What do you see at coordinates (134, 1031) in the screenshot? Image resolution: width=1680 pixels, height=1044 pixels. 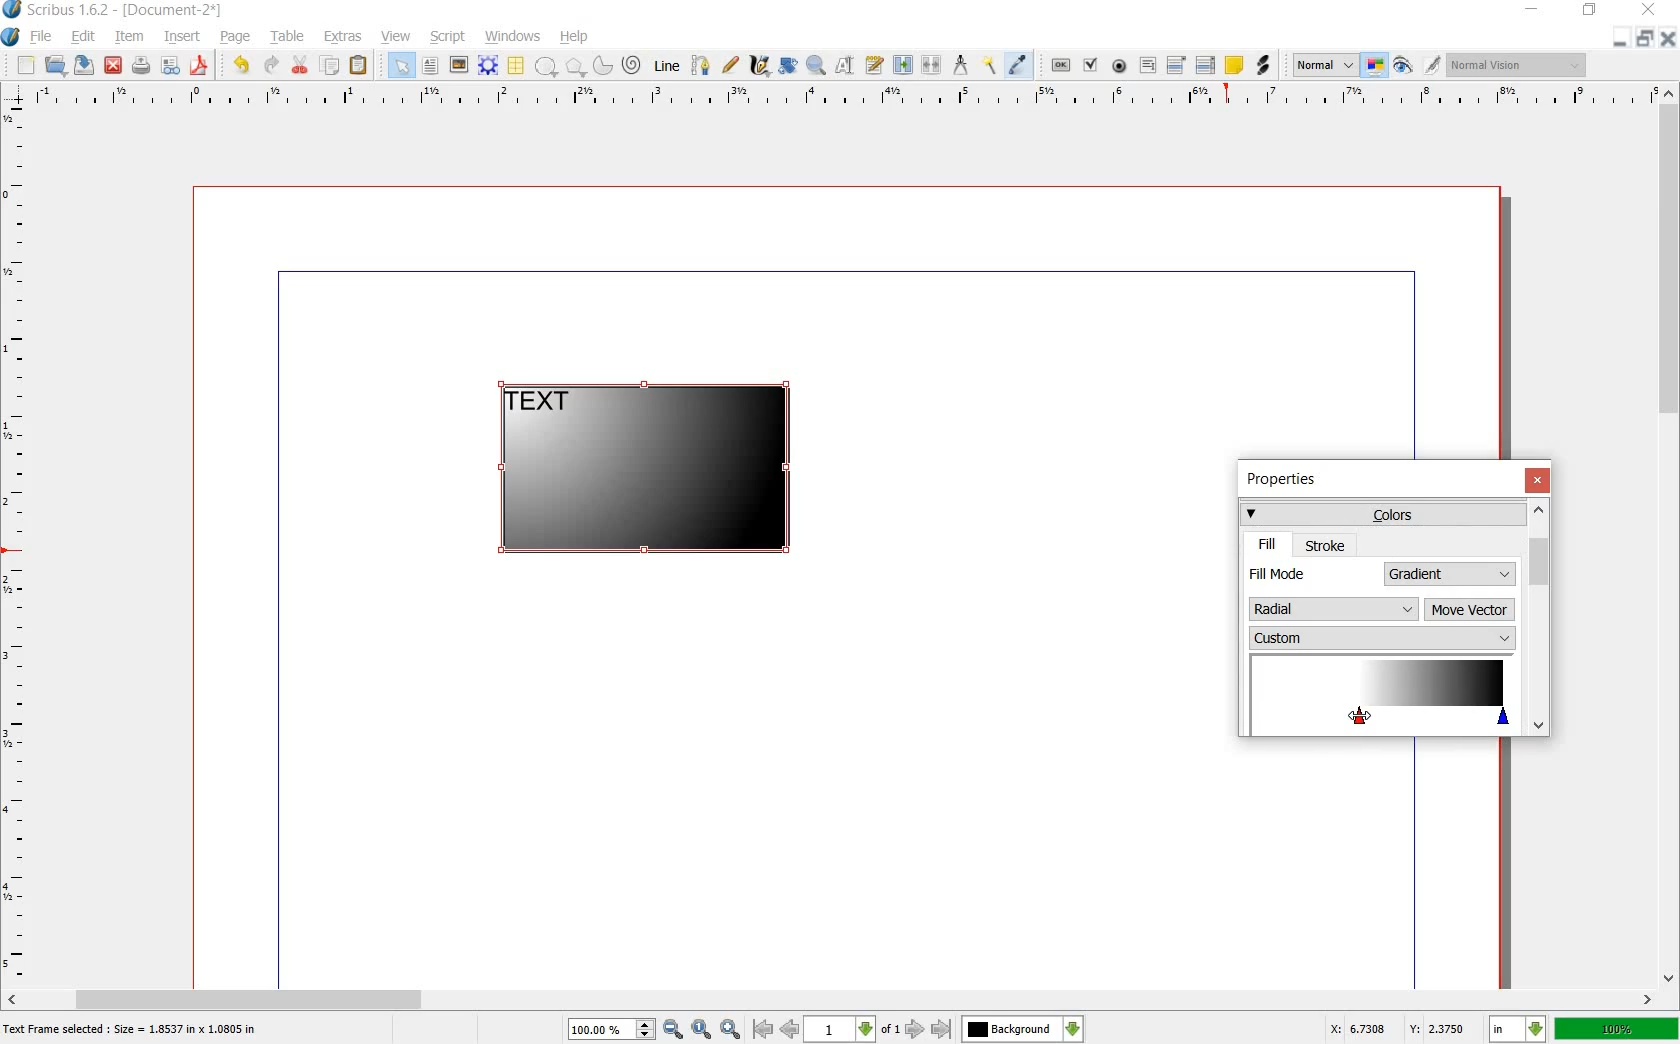 I see `text frame selected : size = 1.8537 in x 1.0805 in` at bounding box center [134, 1031].